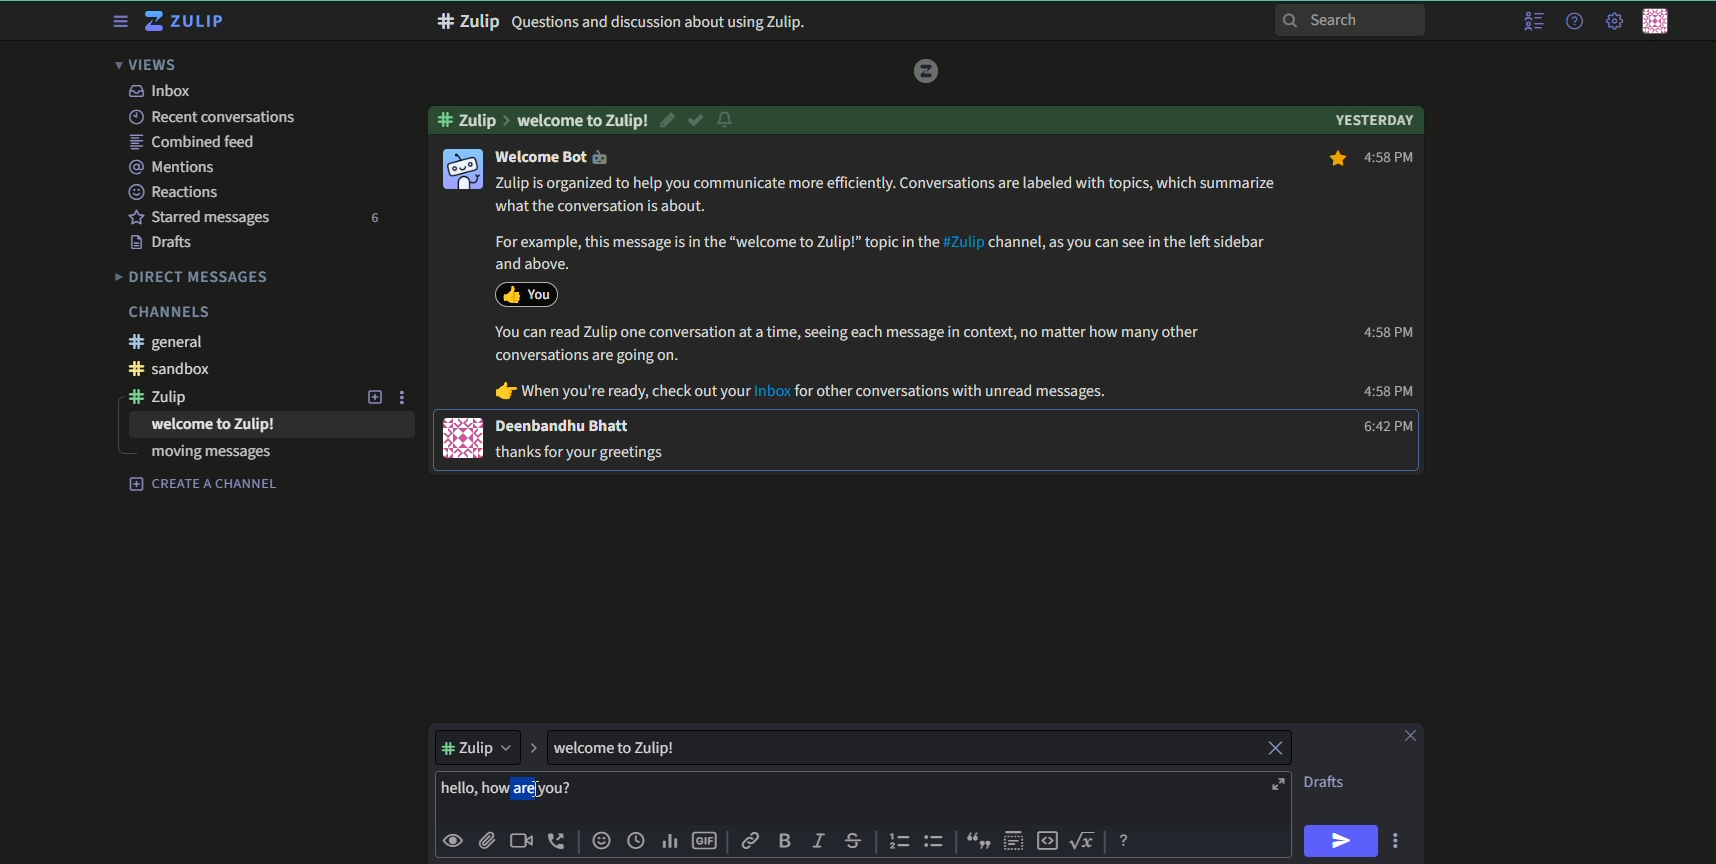  What do you see at coordinates (707, 843) in the screenshot?
I see `add gif` at bounding box center [707, 843].